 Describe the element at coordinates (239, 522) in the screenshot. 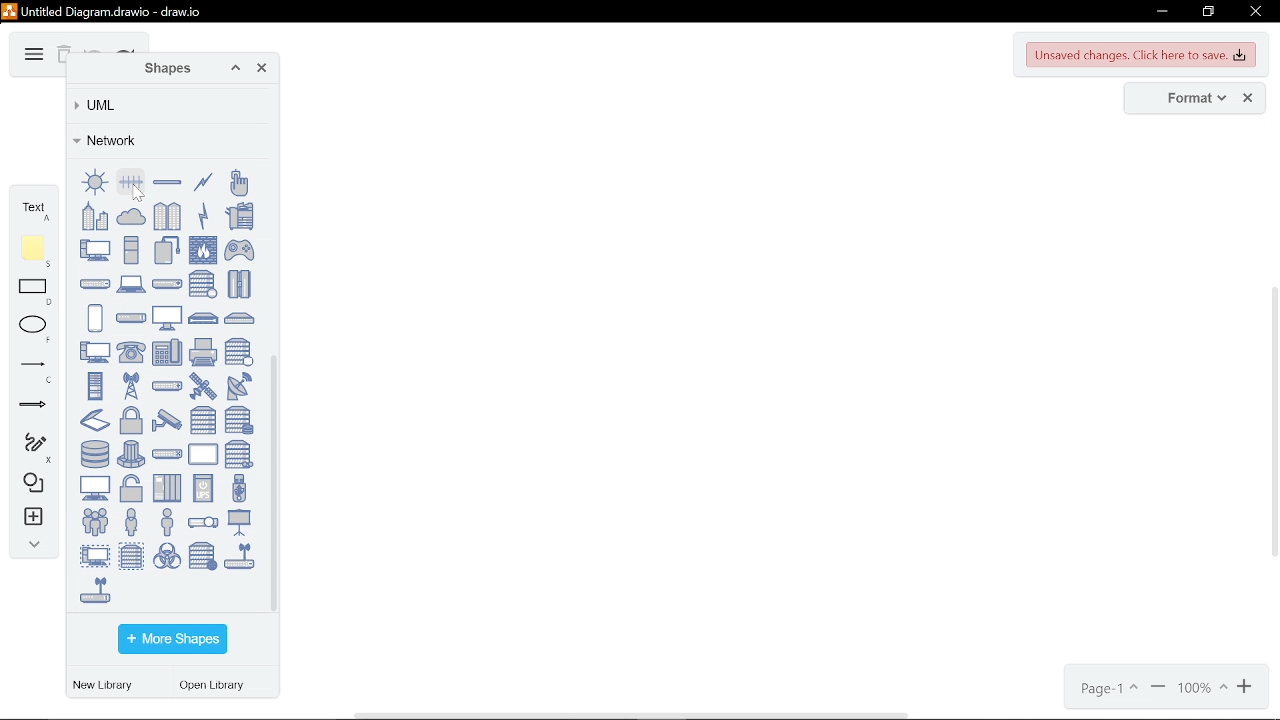

I see `video projector screen` at that location.